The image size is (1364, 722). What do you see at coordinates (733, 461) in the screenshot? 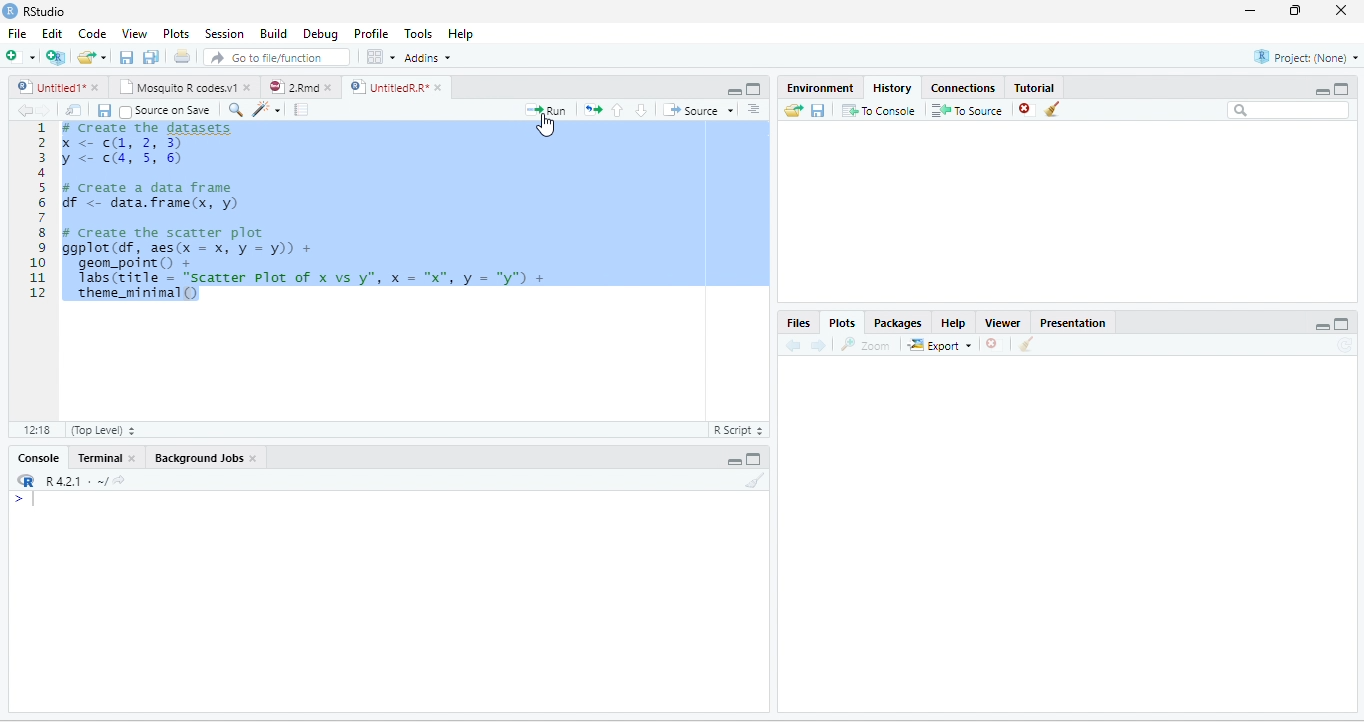
I see `Minimize` at bounding box center [733, 461].